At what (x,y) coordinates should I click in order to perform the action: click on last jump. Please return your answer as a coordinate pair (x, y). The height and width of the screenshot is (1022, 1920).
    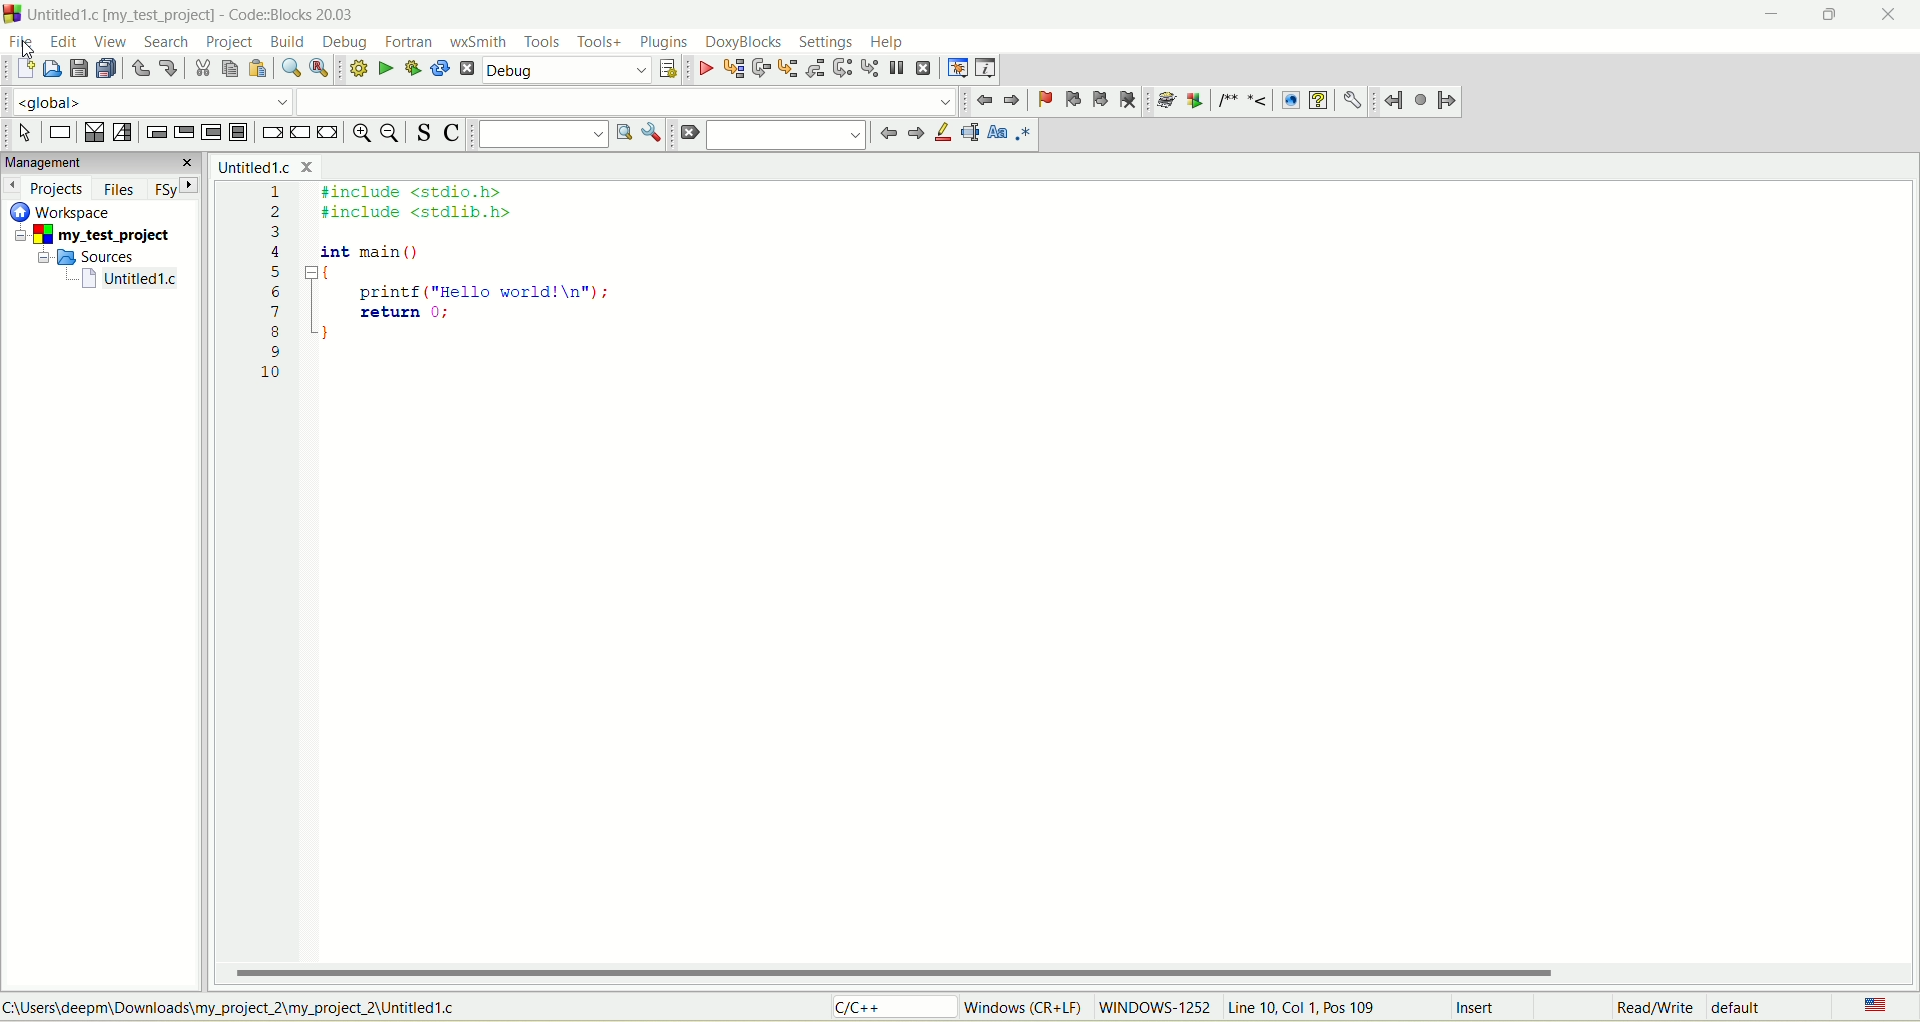
    Looking at the image, I should click on (1422, 100).